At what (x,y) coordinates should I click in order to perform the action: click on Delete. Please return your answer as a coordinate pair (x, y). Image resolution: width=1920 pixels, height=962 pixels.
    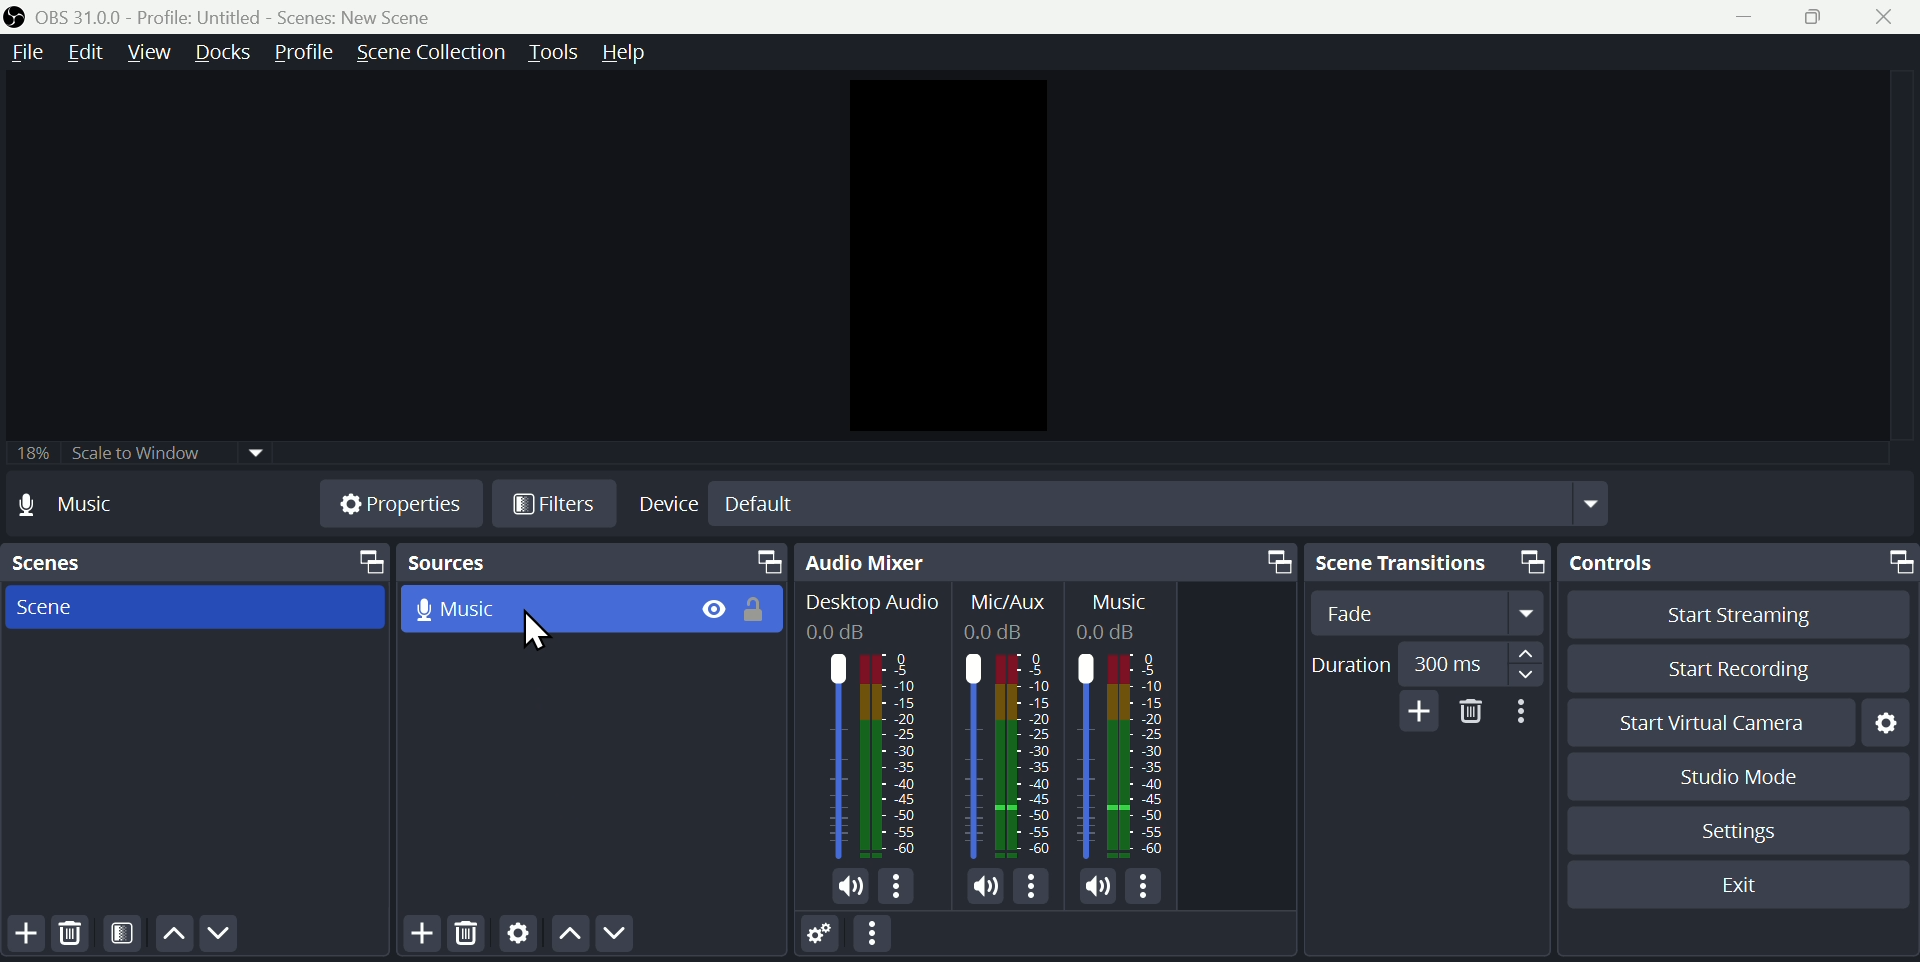
    Looking at the image, I should click on (77, 936).